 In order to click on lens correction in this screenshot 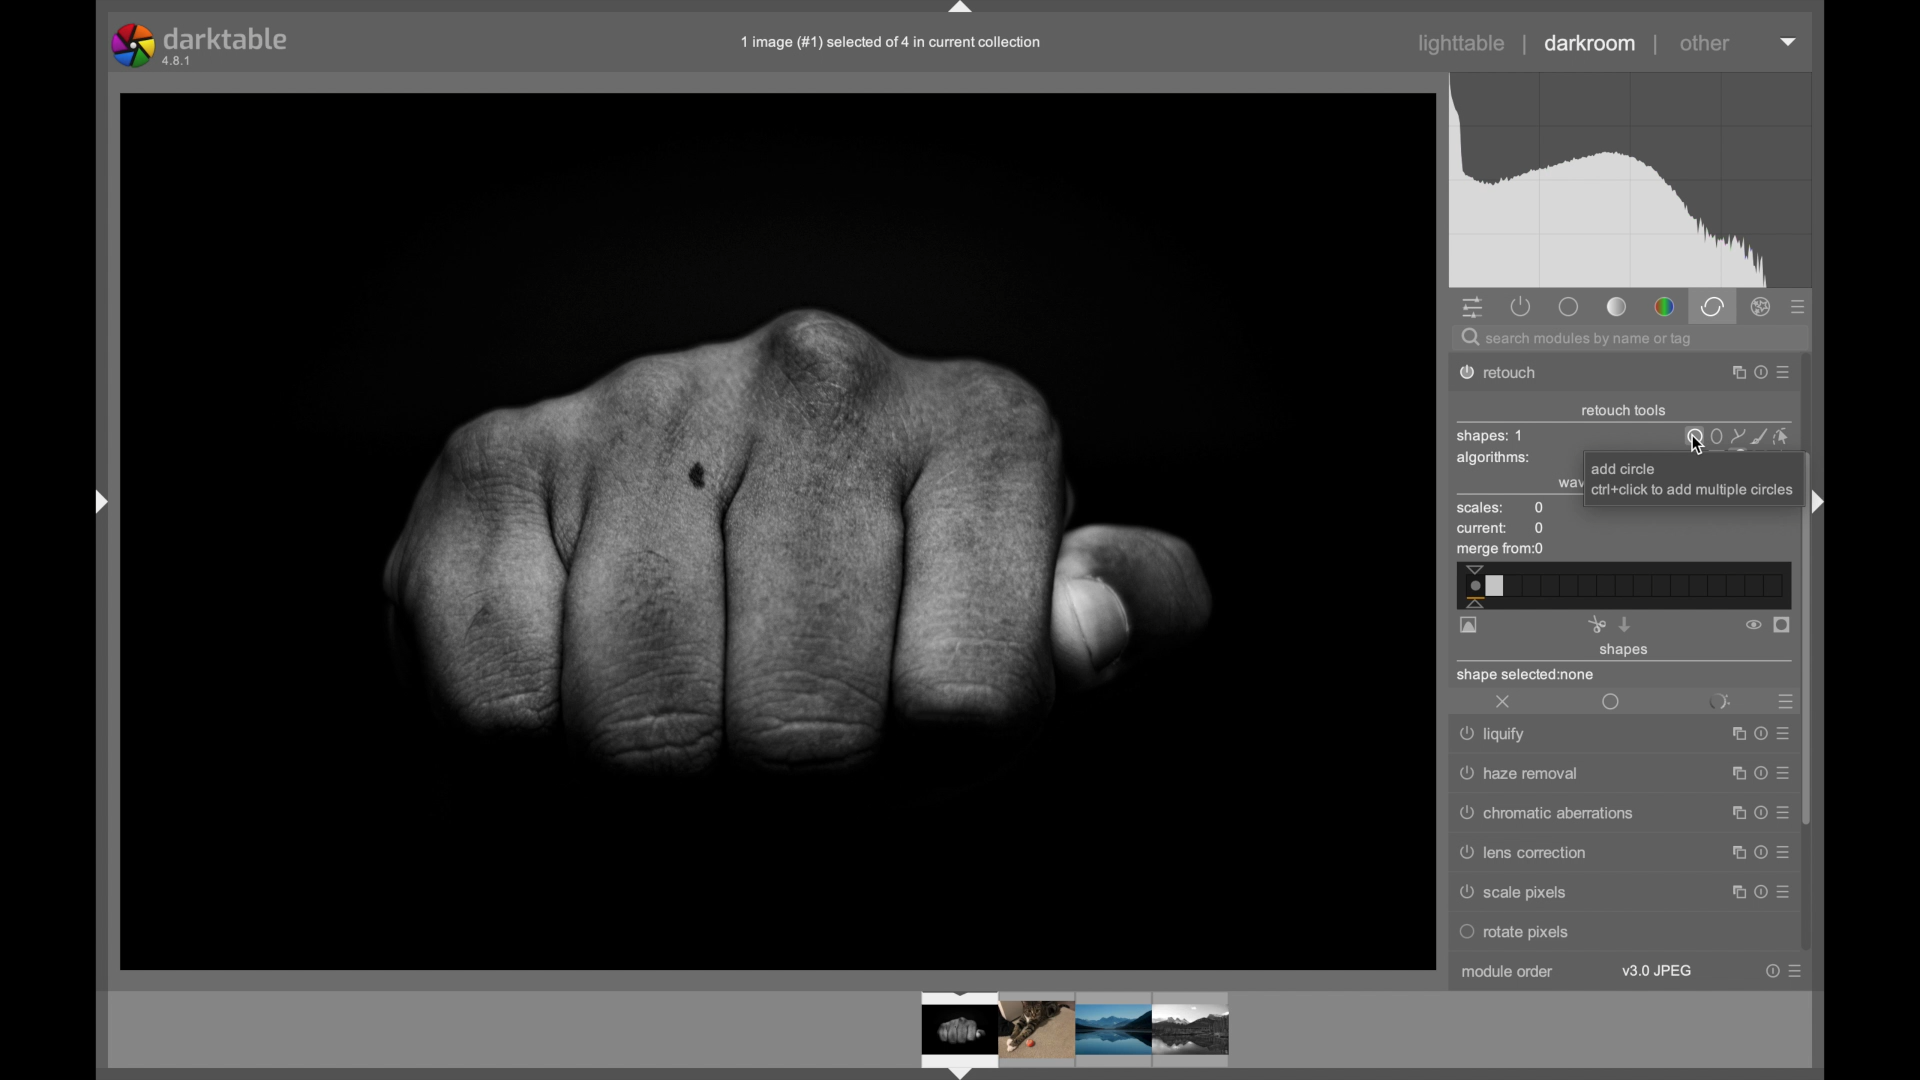, I will do `click(1535, 854)`.